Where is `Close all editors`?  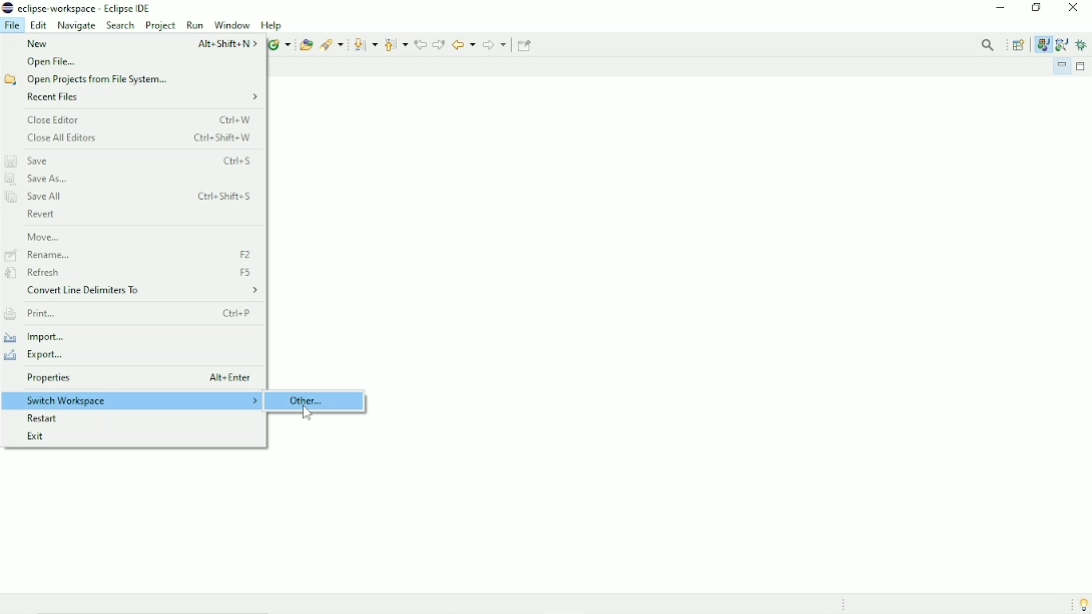
Close all editors is located at coordinates (141, 139).